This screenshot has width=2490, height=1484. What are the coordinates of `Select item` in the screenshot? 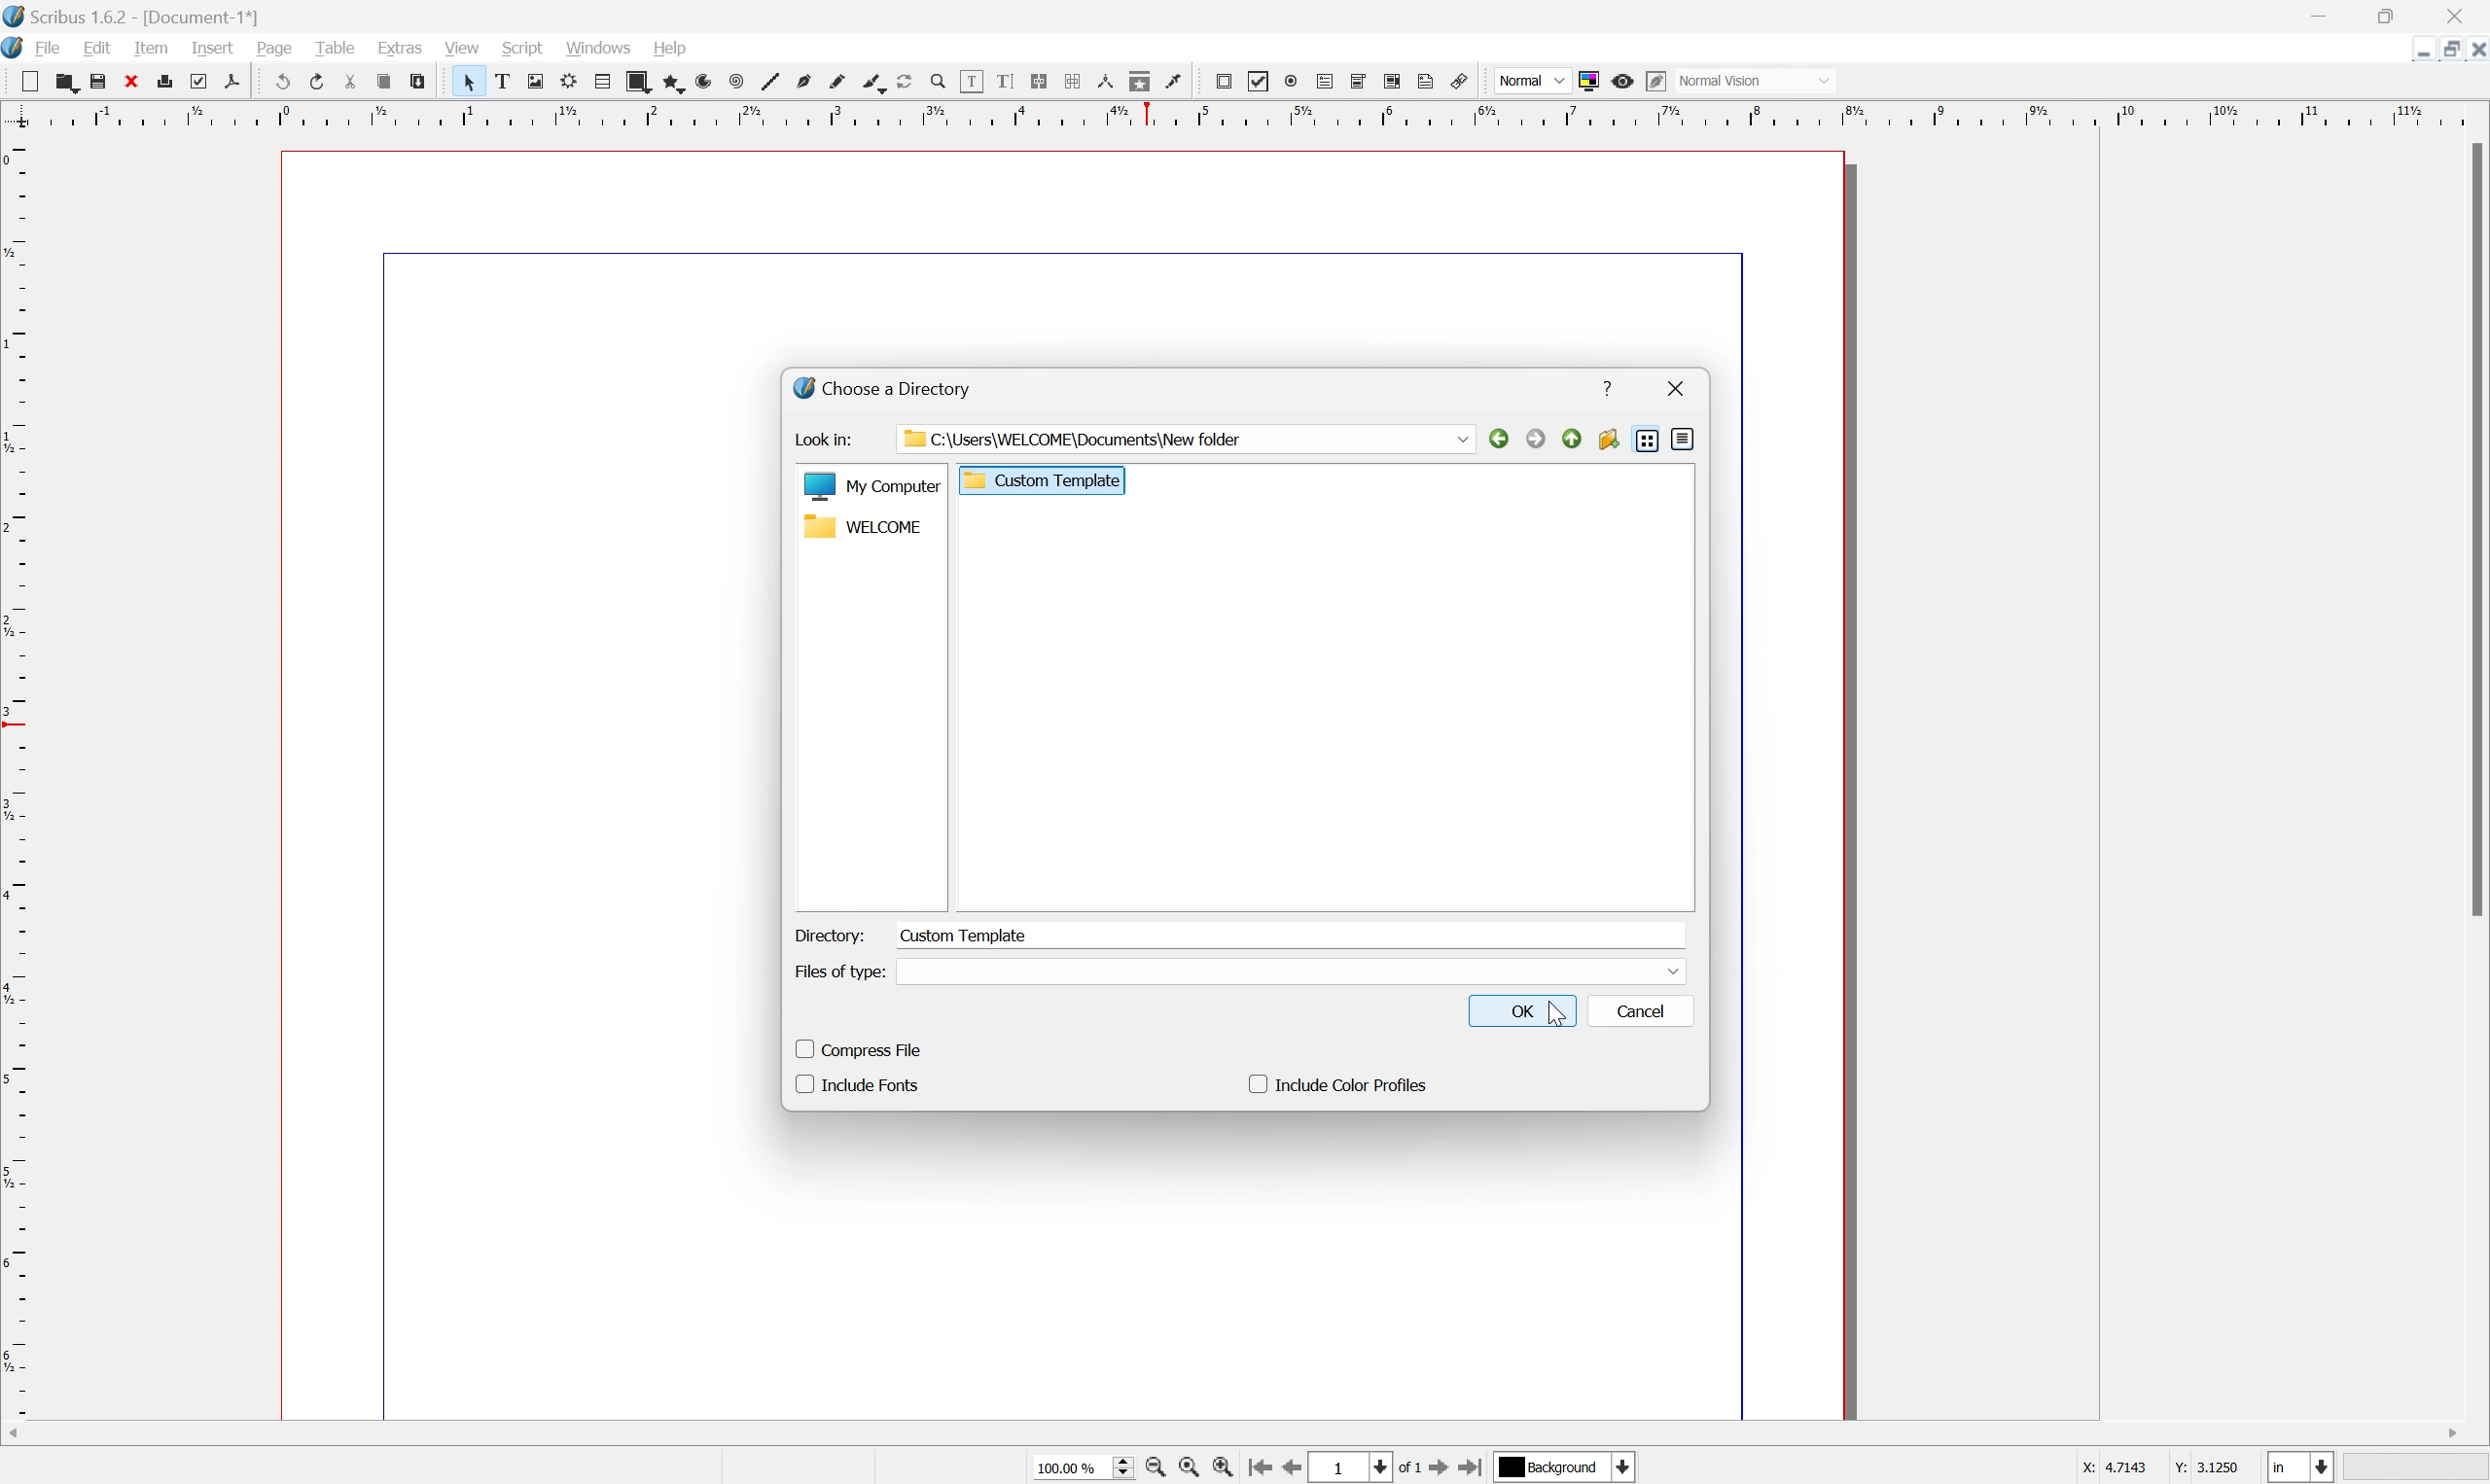 It's located at (472, 81).